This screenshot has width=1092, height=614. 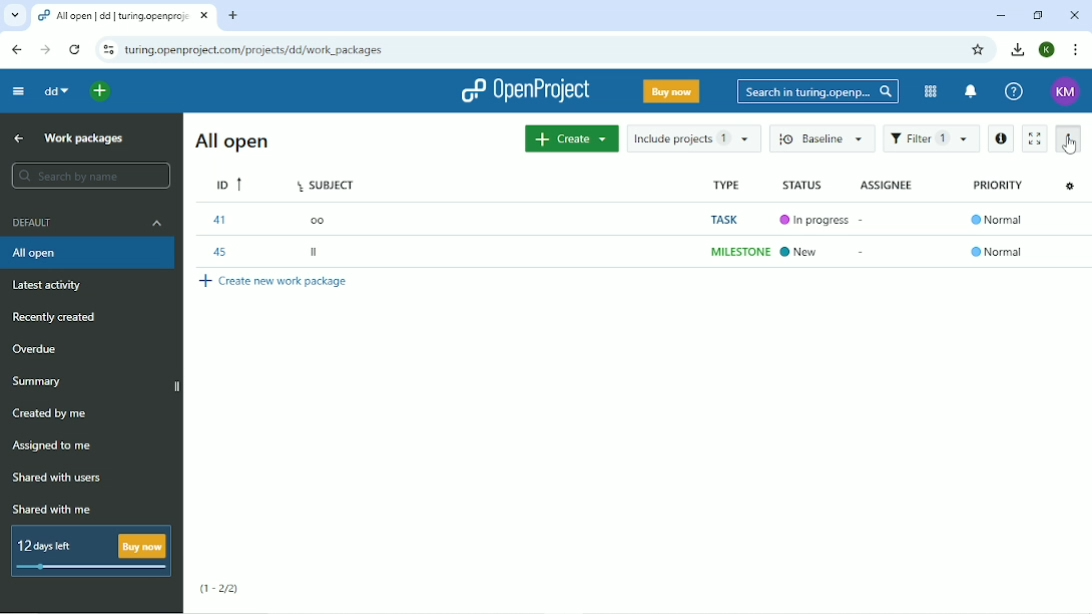 What do you see at coordinates (328, 183) in the screenshot?
I see `Subject` at bounding box center [328, 183].